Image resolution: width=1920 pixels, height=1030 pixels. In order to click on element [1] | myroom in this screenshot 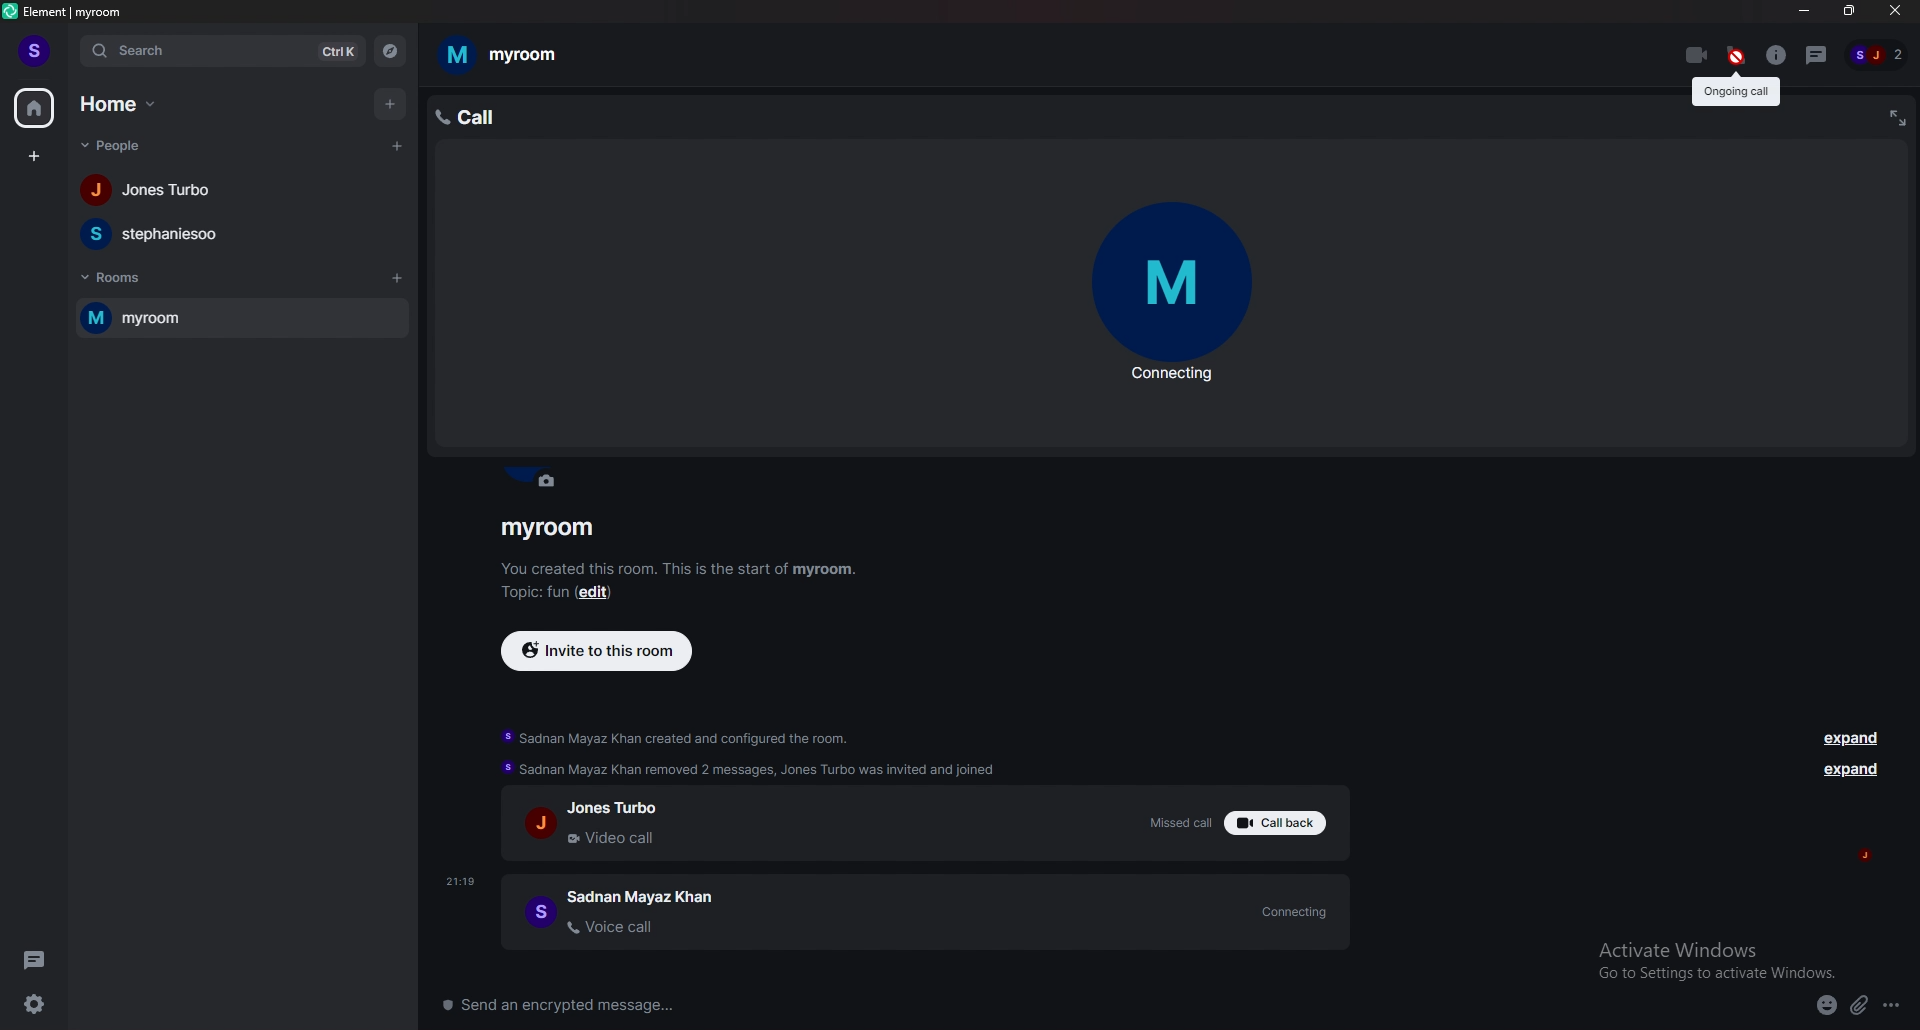, I will do `click(88, 12)`.